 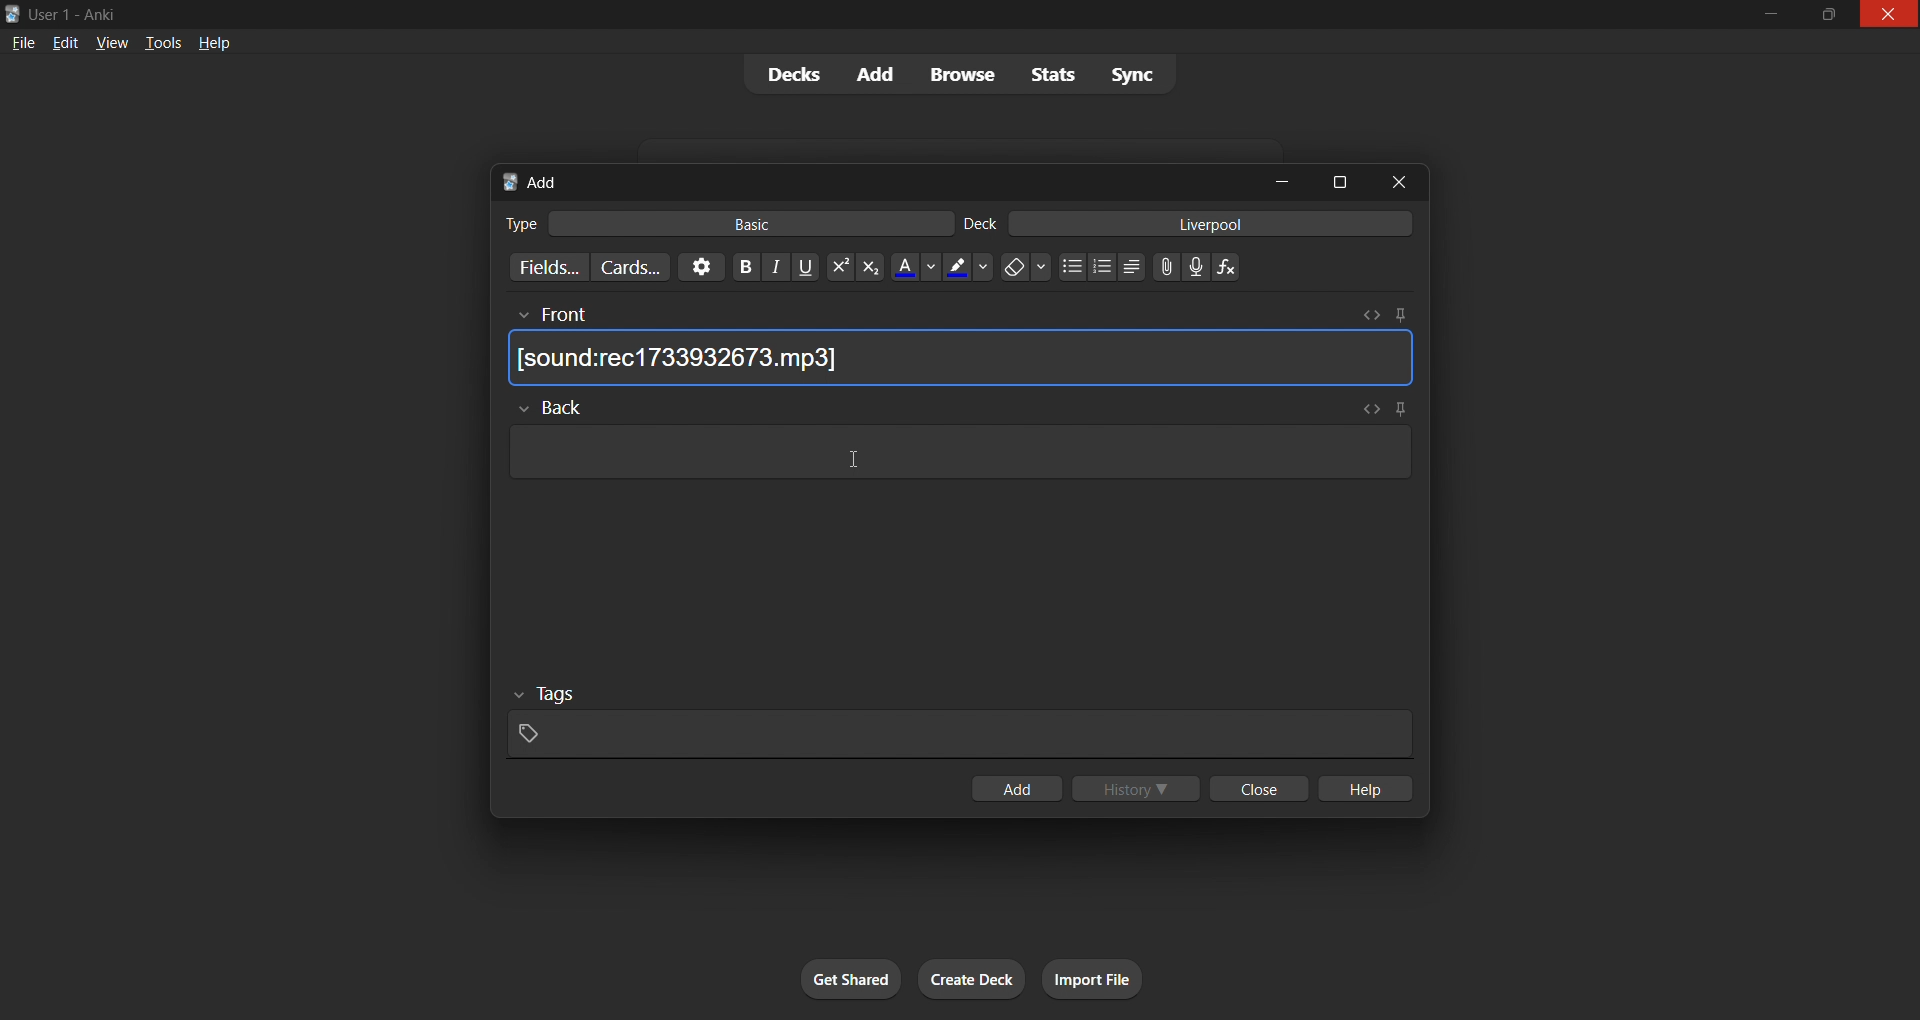 What do you see at coordinates (1260, 789) in the screenshot?
I see `close` at bounding box center [1260, 789].